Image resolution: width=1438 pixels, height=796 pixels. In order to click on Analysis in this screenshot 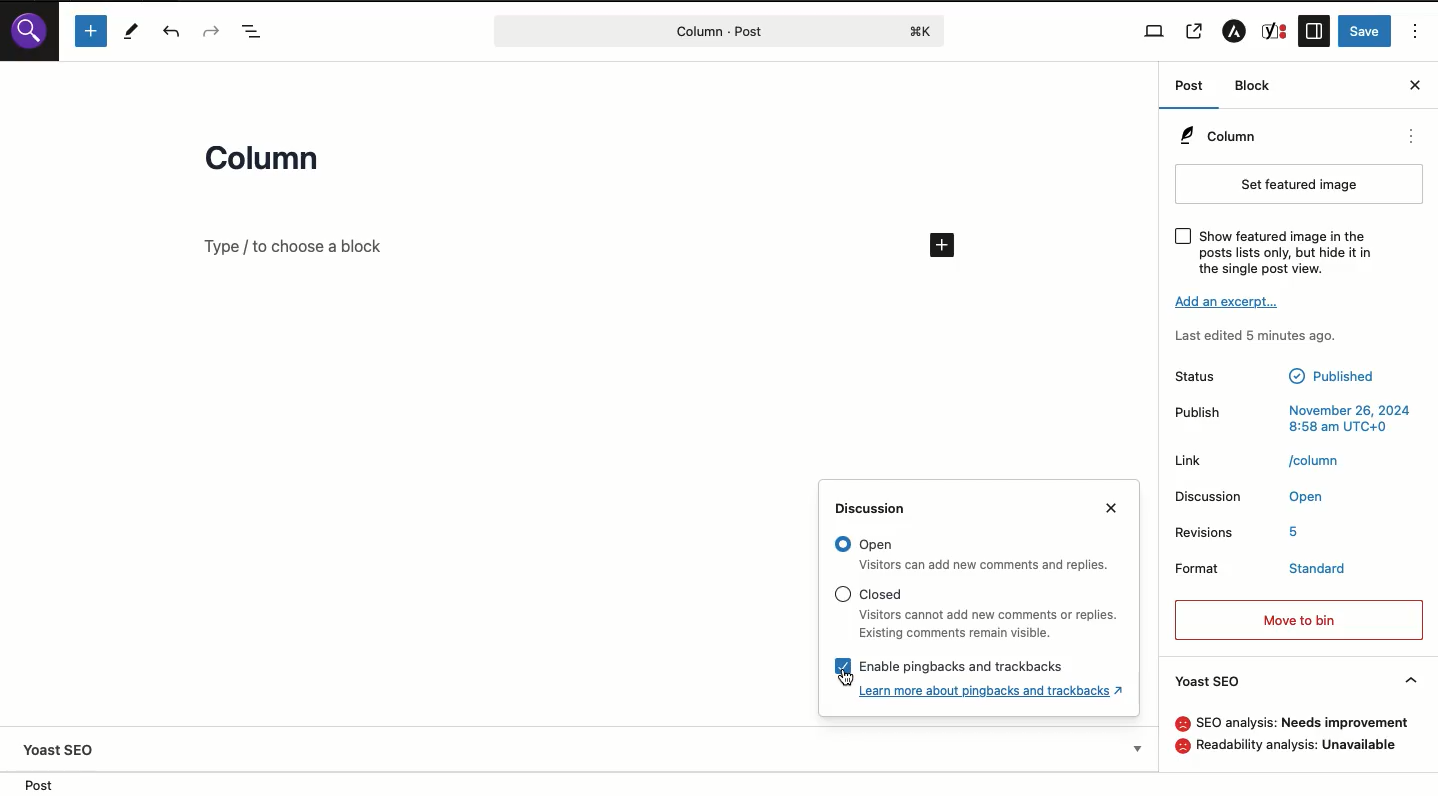, I will do `click(1298, 746)`.